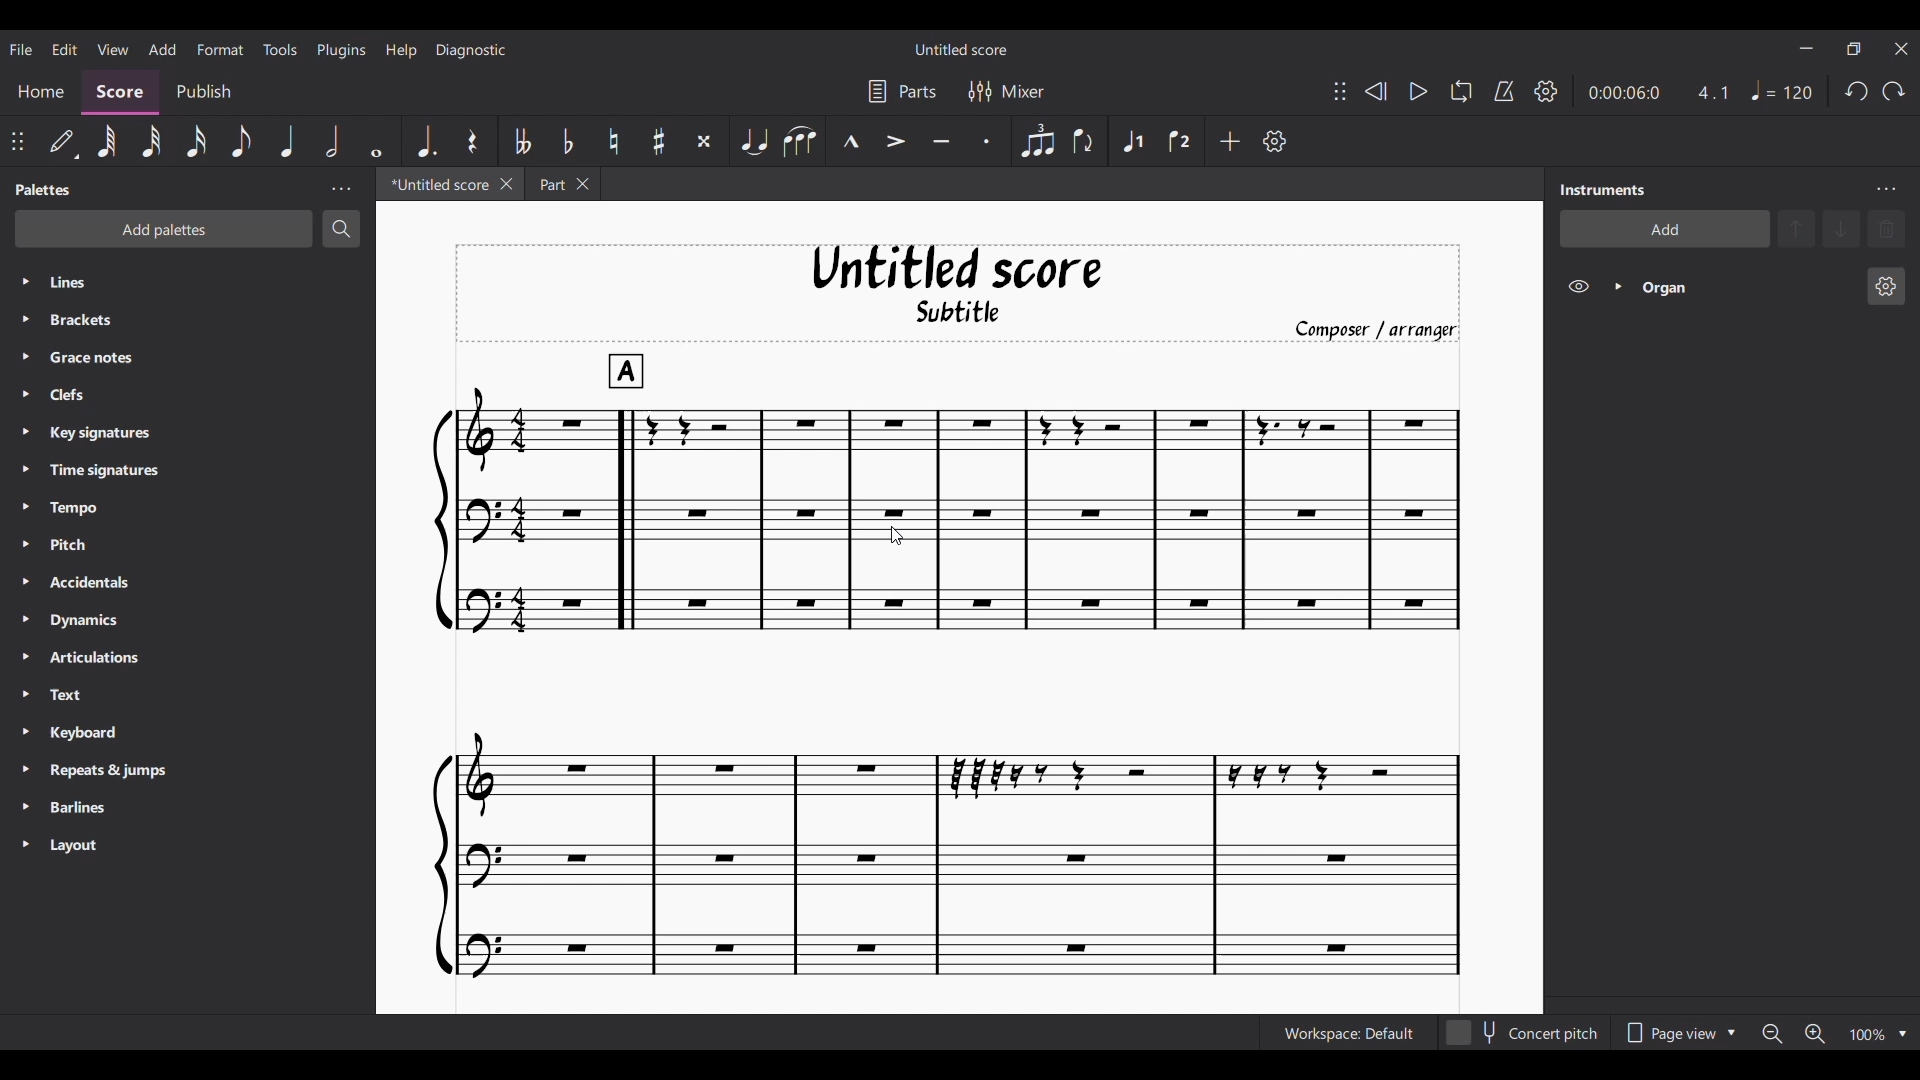 The image size is (1920, 1080). What do you see at coordinates (286, 140) in the screenshot?
I see `Quarter note` at bounding box center [286, 140].